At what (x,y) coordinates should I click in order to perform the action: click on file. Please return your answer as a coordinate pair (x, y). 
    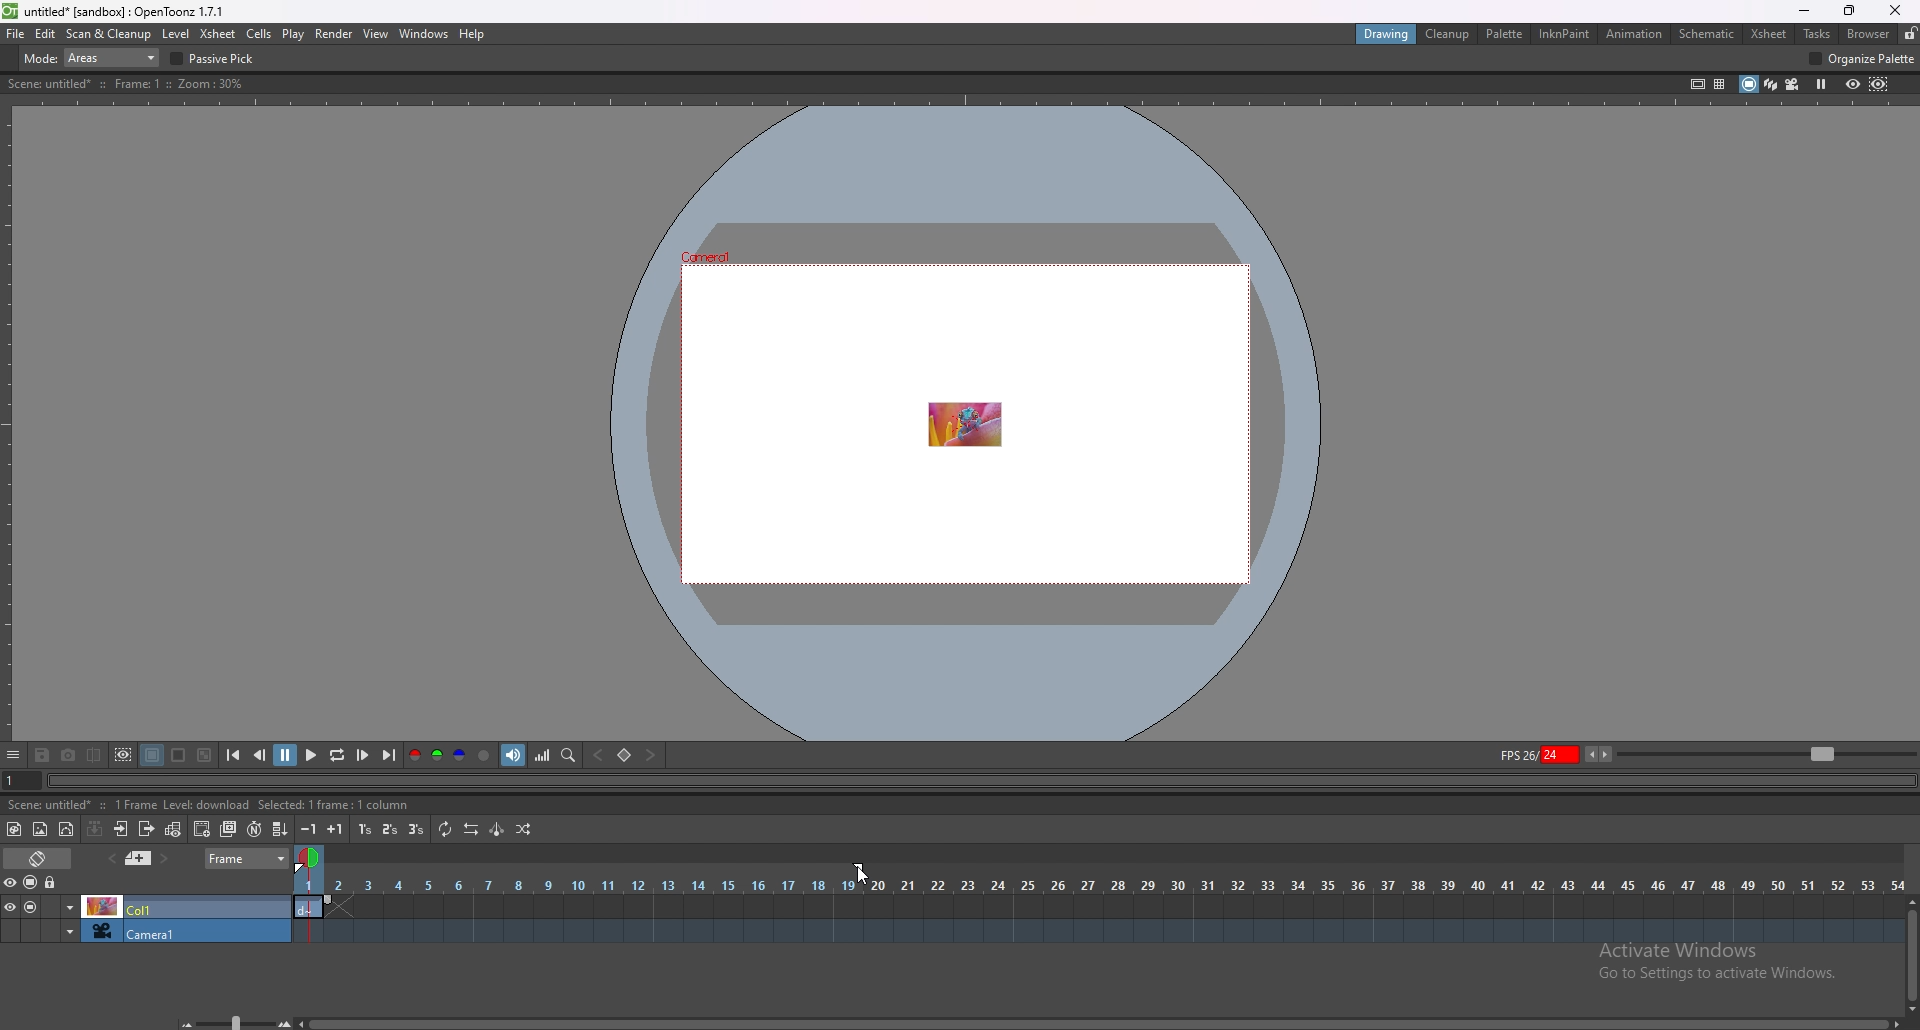
    Looking at the image, I should click on (16, 34).